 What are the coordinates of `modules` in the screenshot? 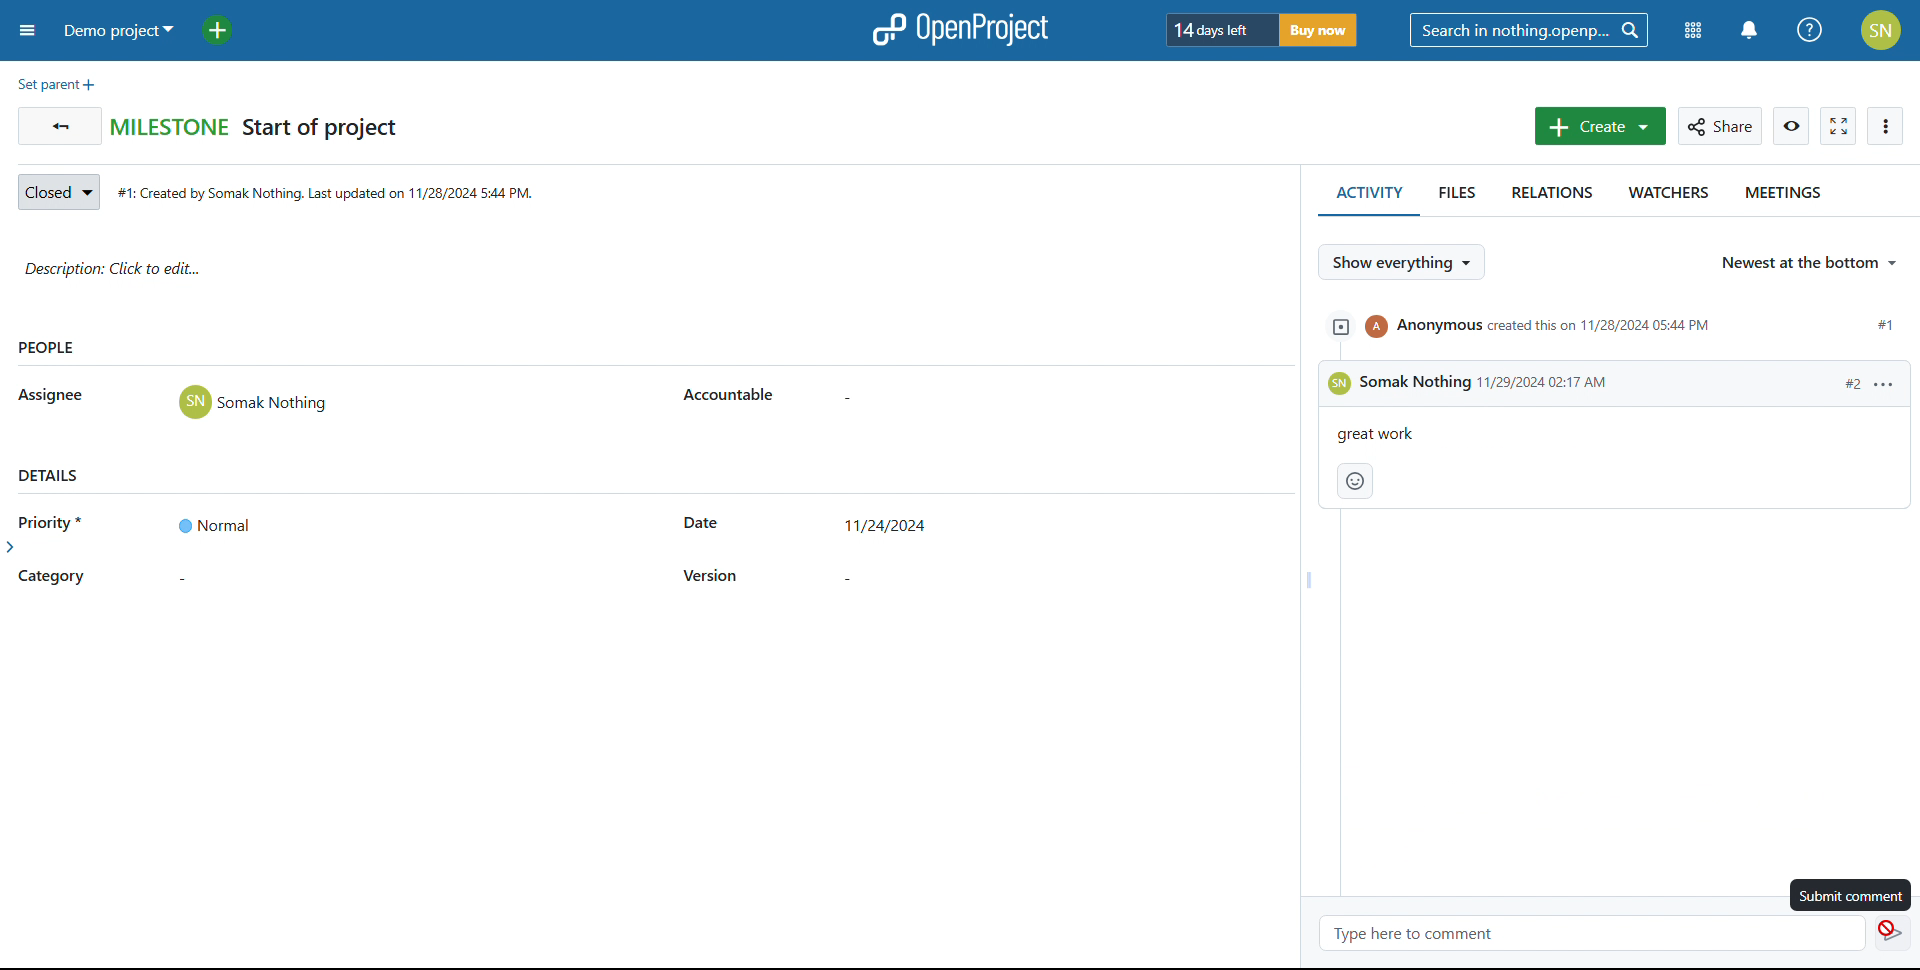 It's located at (1690, 32).